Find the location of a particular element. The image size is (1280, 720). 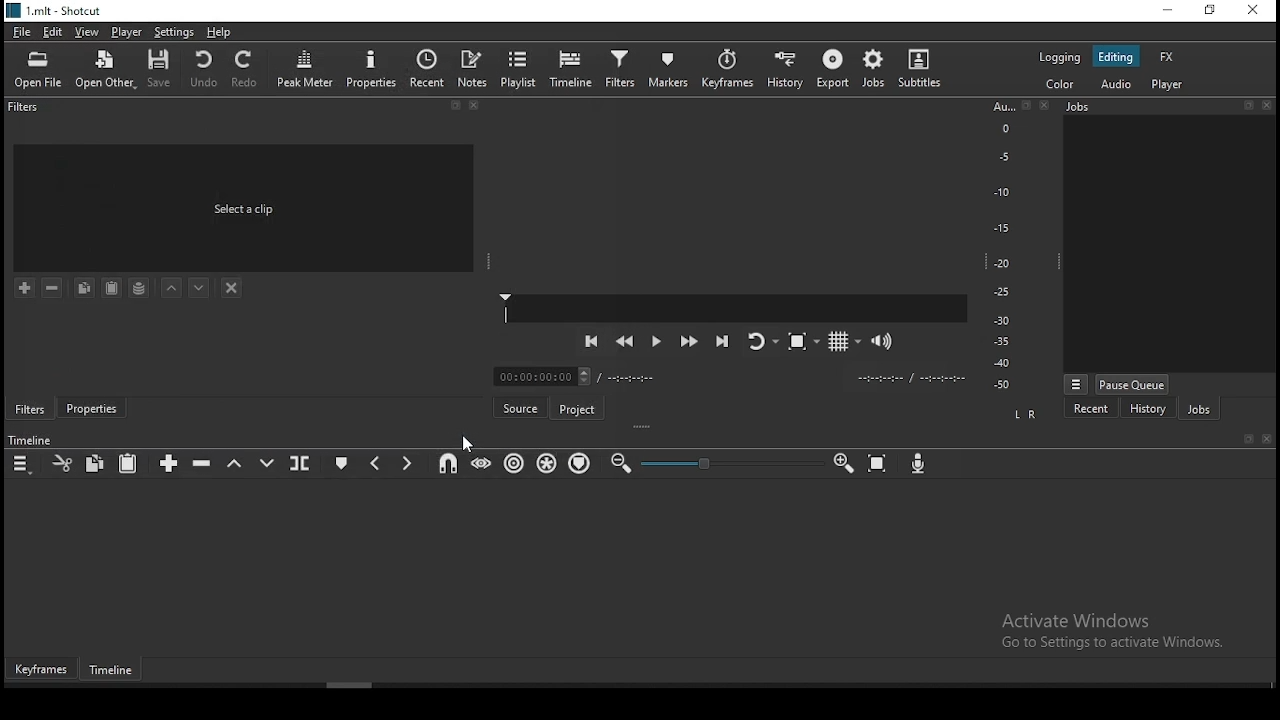

minimize is located at coordinates (1163, 10).